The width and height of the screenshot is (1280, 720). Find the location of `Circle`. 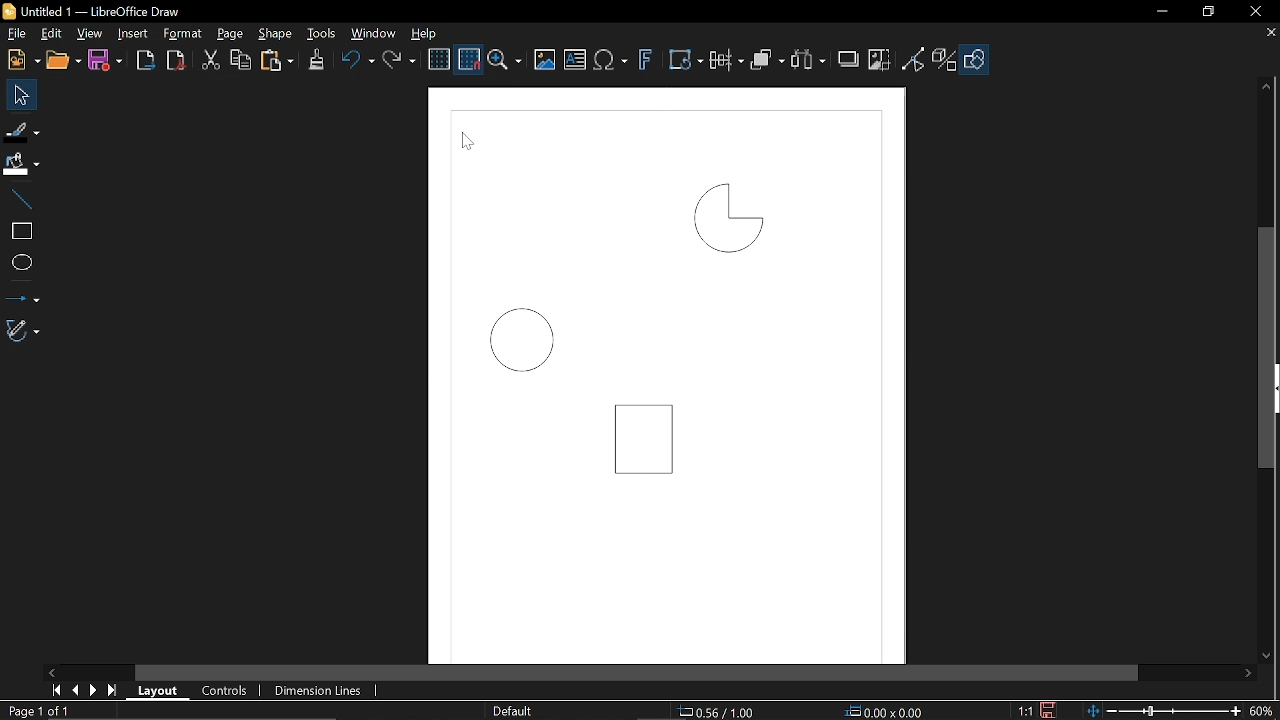

Circle is located at coordinates (524, 341).